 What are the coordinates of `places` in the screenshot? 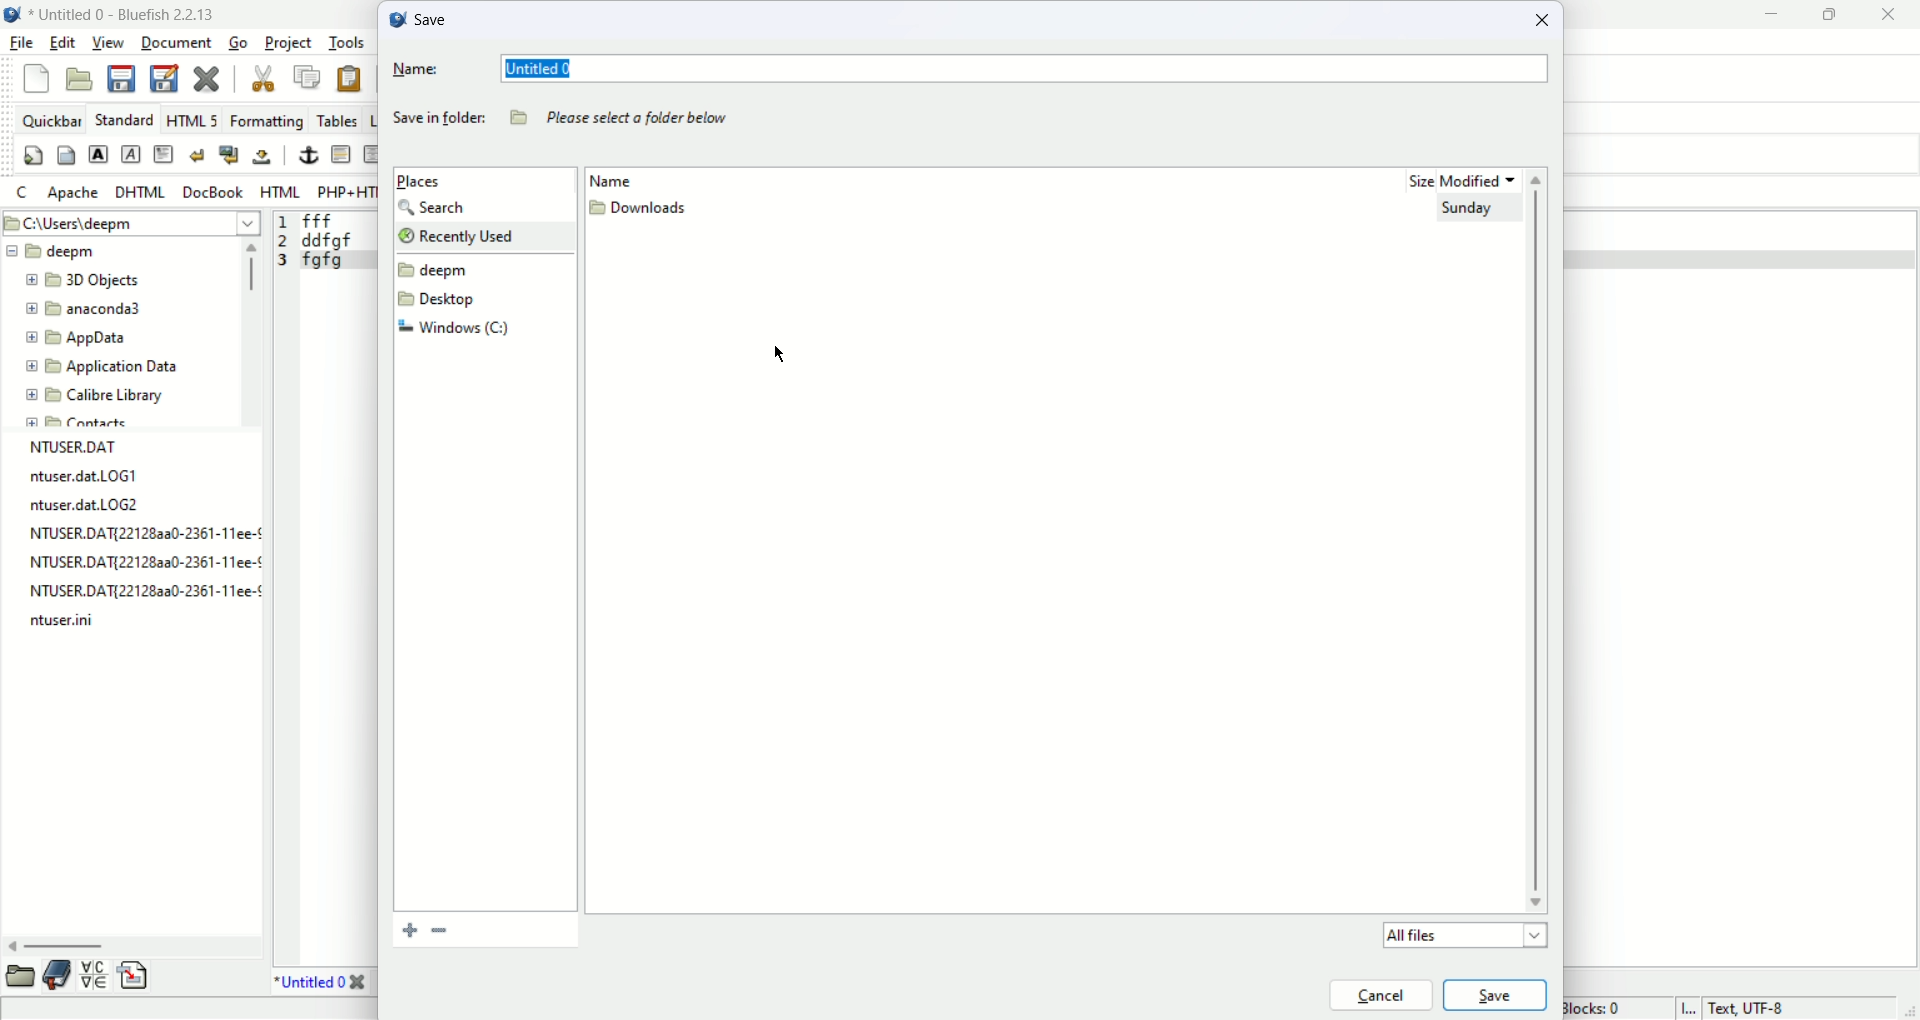 It's located at (425, 181).